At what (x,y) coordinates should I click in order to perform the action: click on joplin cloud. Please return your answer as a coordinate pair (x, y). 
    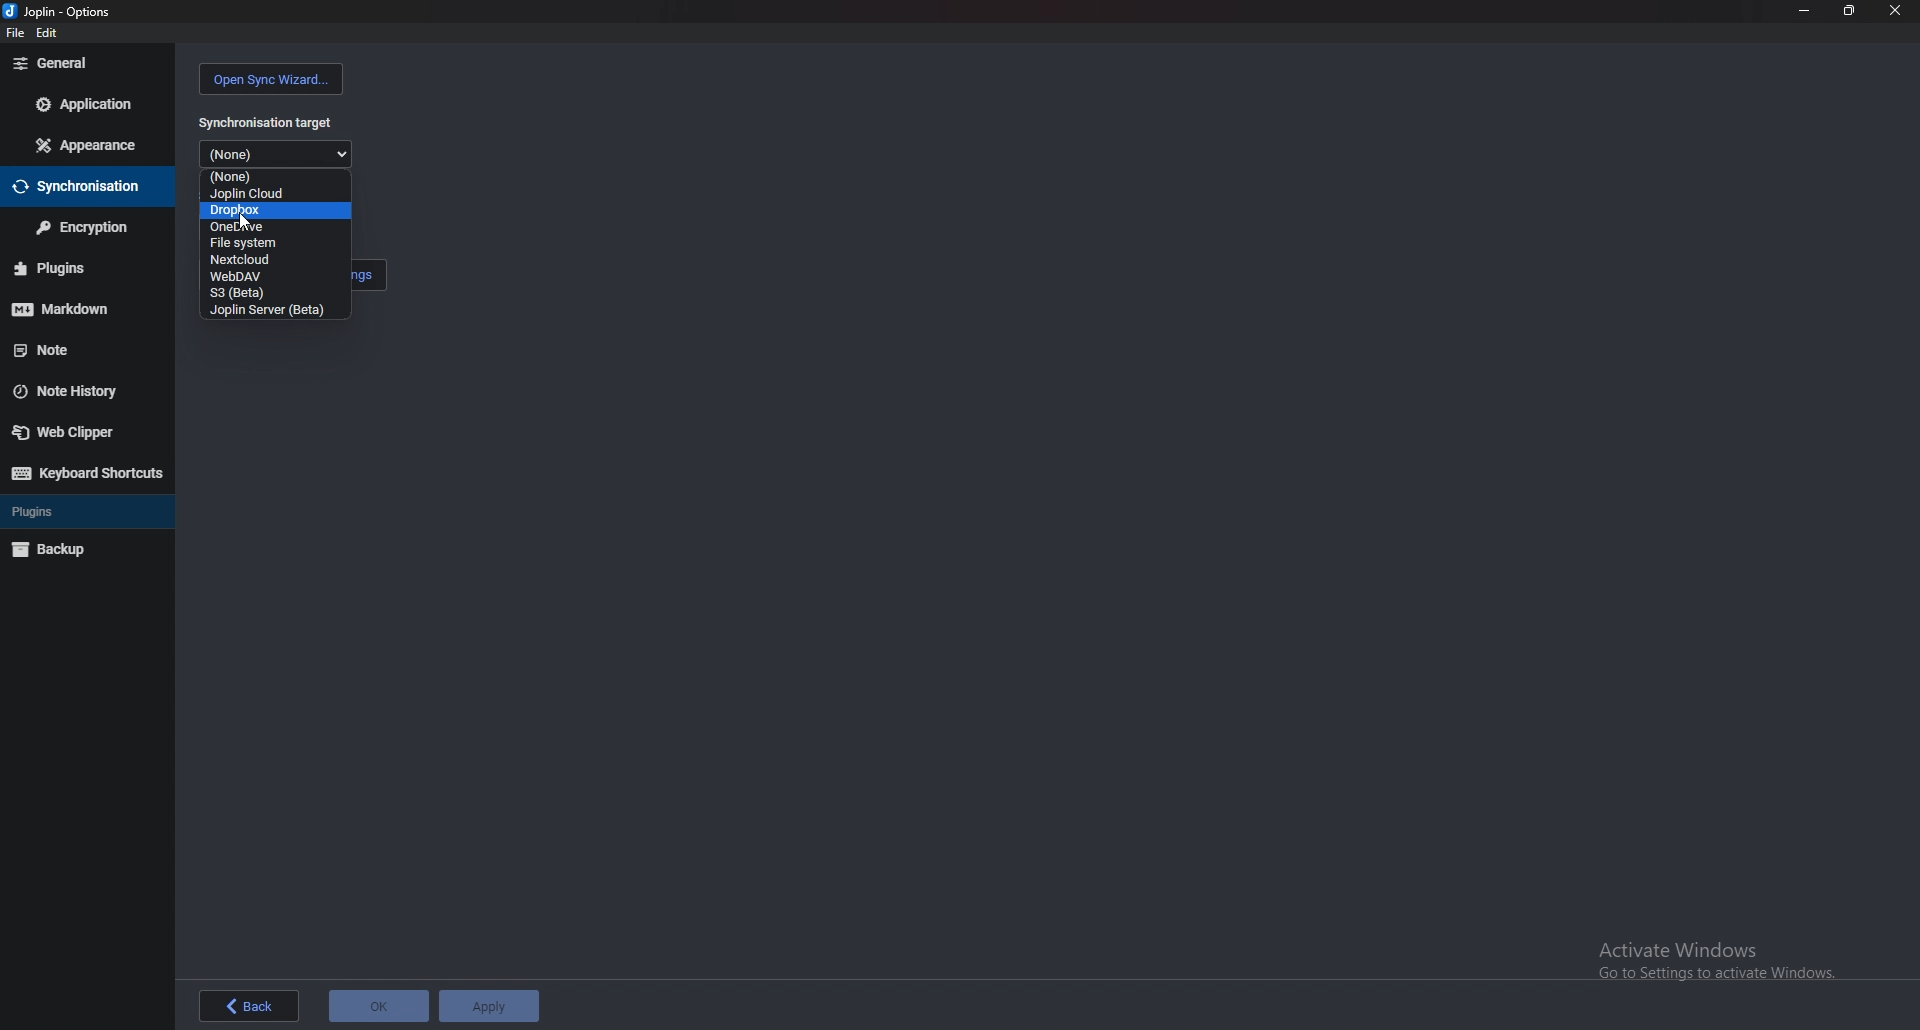
    Looking at the image, I should click on (270, 193).